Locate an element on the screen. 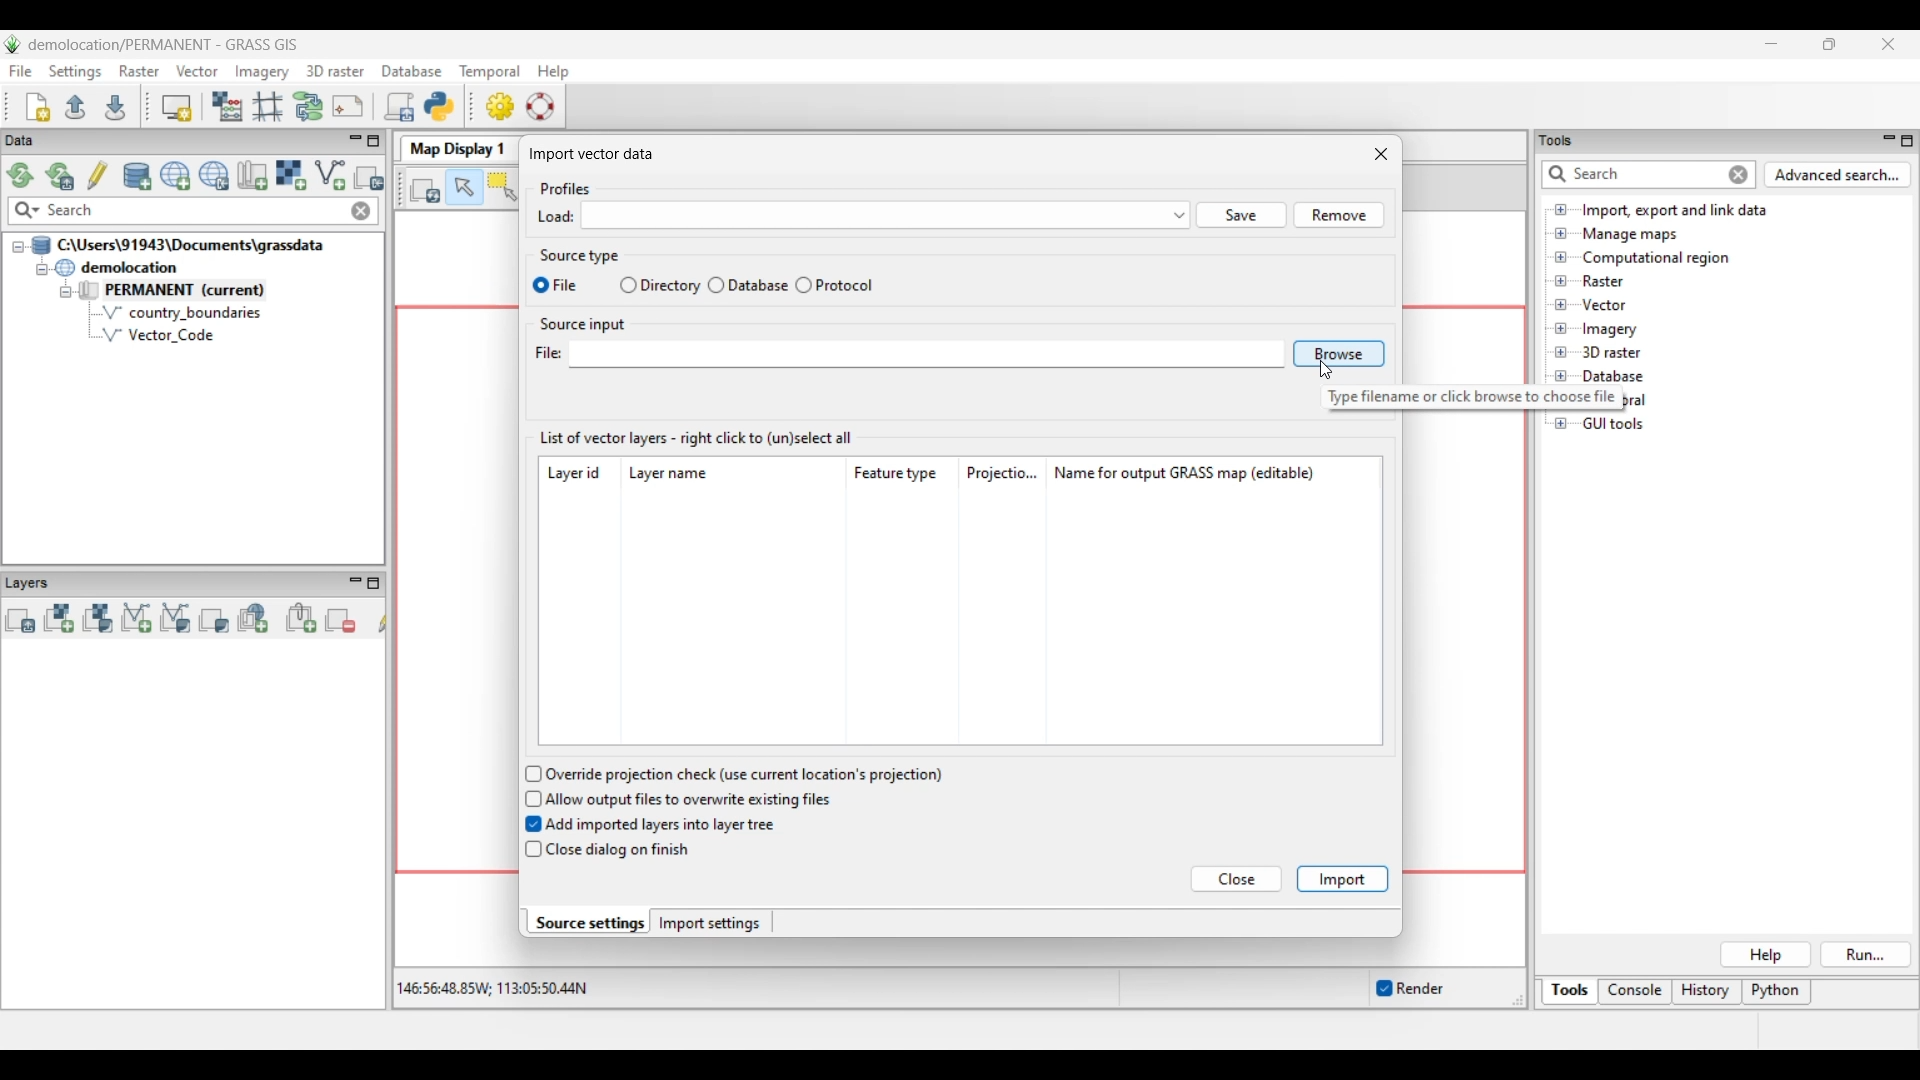 This screenshot has height=1080, width=1920. country_boundaries is located at coordinates (182, 312).